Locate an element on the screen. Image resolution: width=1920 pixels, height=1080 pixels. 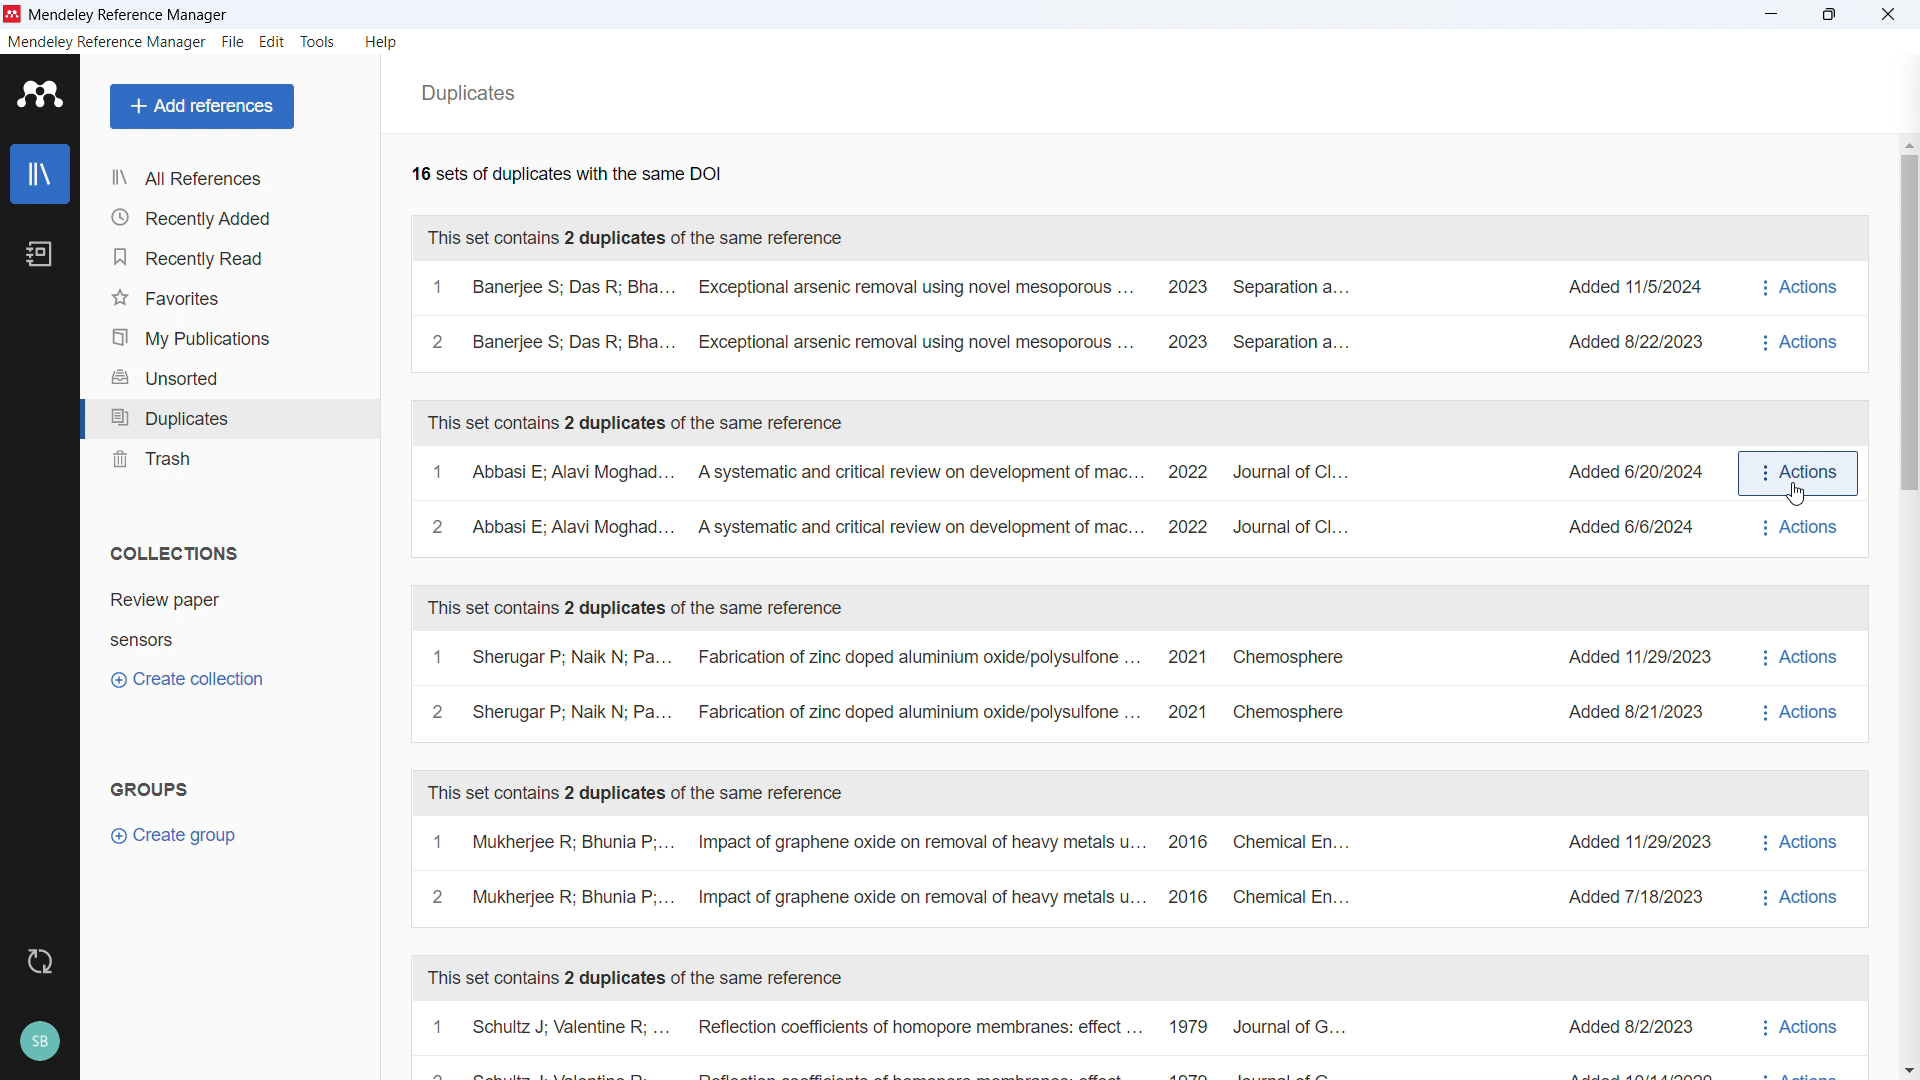
all references is located at coordinates (227, 178).